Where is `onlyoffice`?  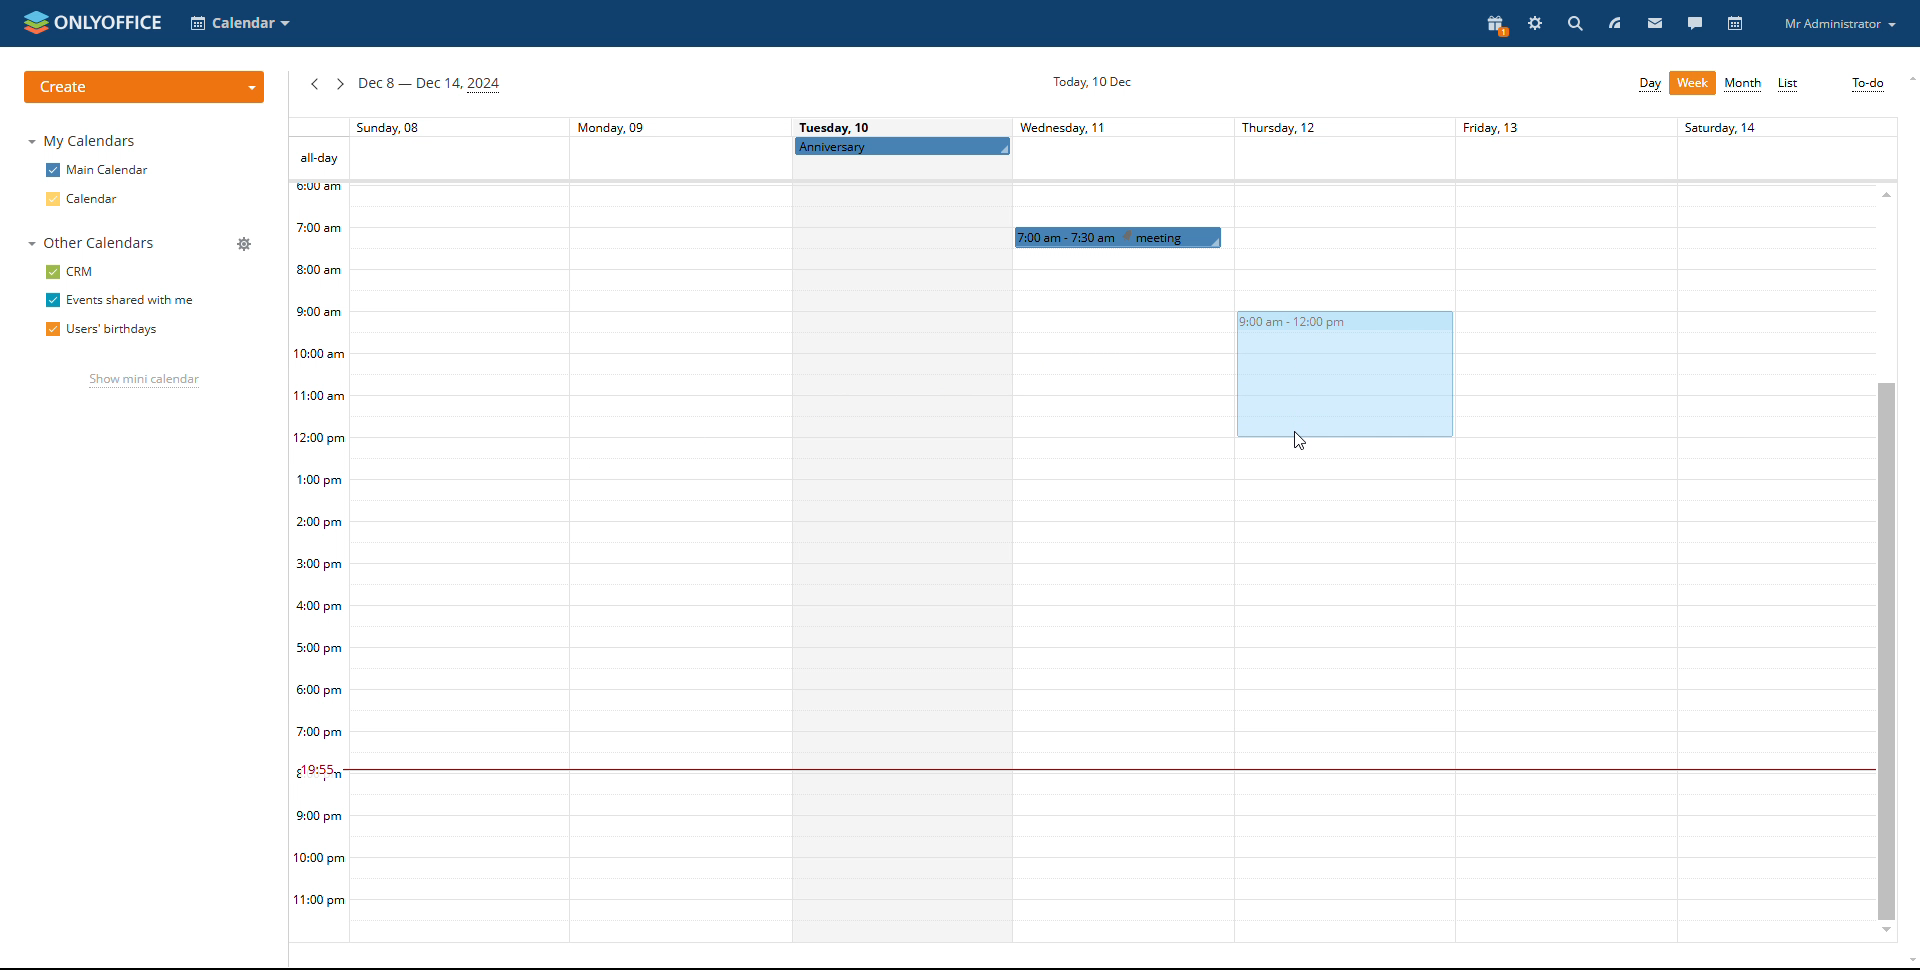 onlyoffice is located at coordinates (115, 21).